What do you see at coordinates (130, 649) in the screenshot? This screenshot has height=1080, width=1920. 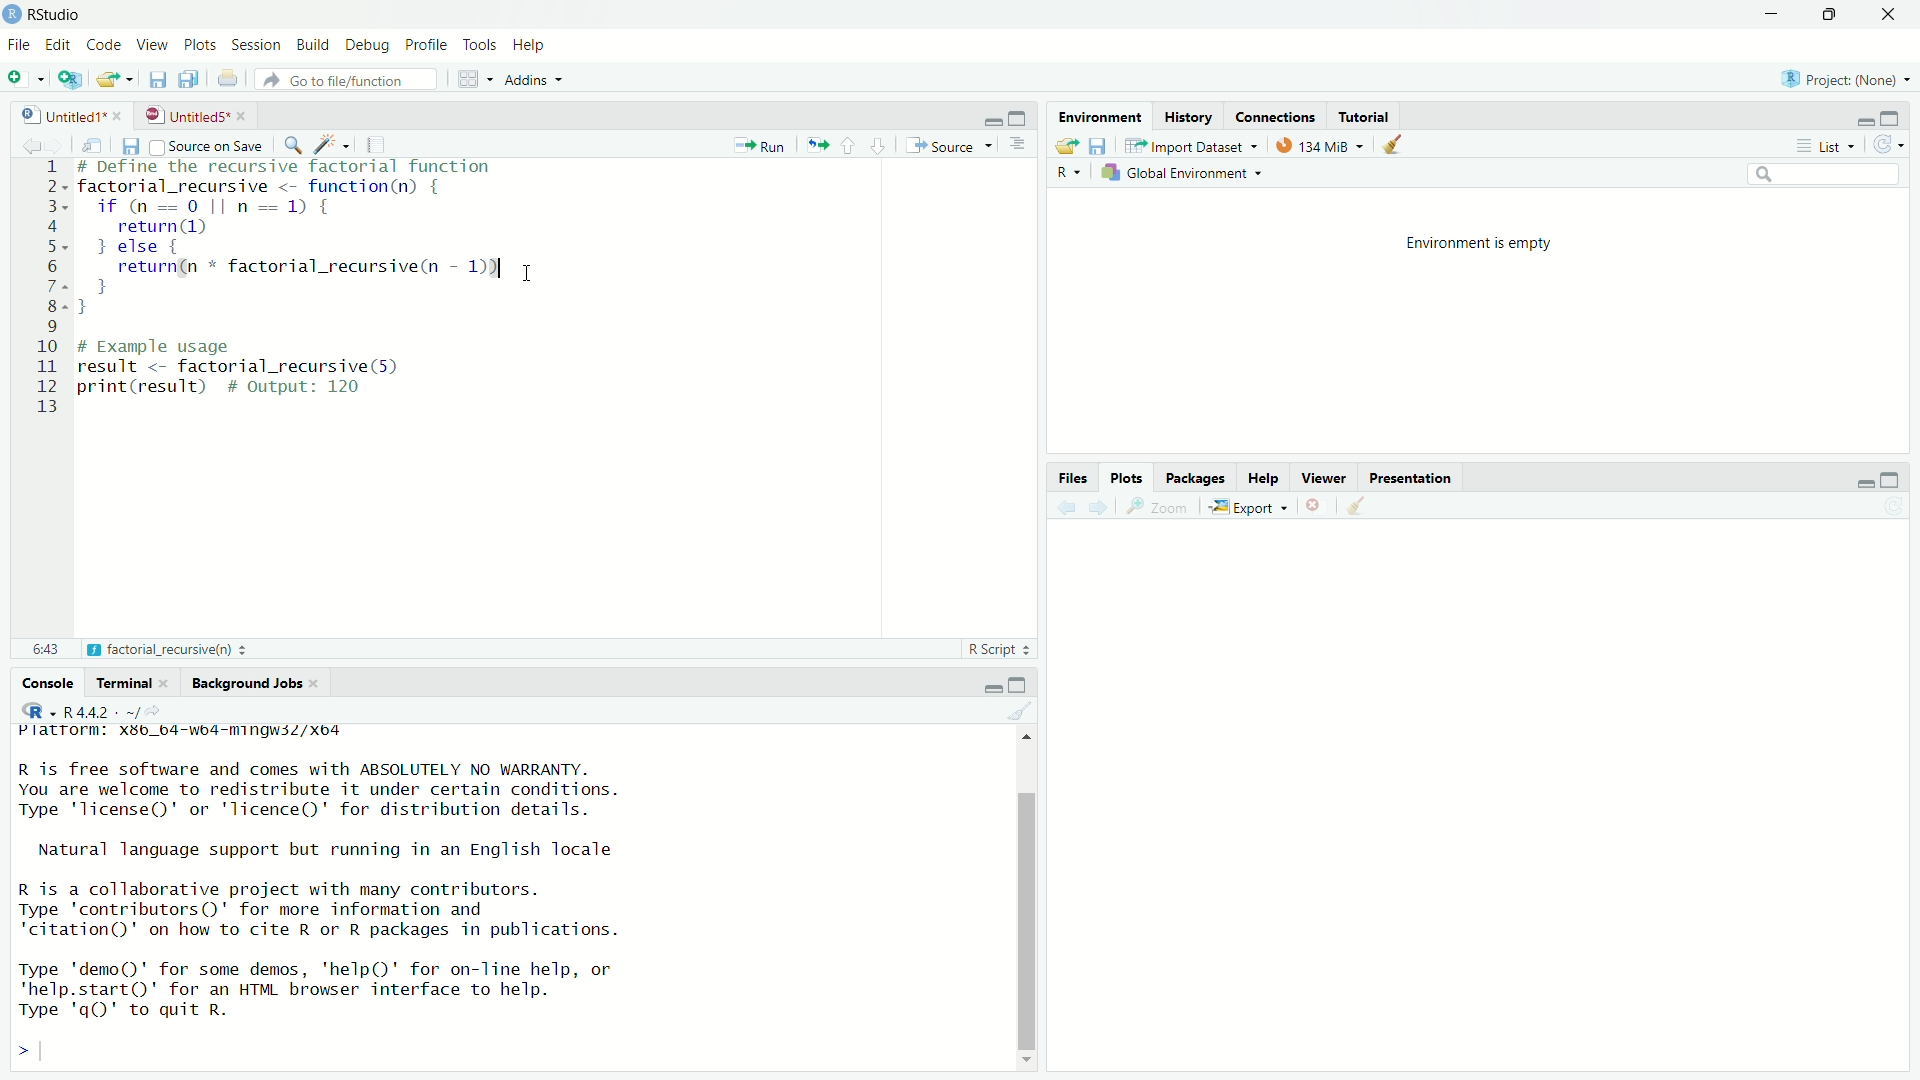 I see `(Top Level)` at bounding box center [130, 649].